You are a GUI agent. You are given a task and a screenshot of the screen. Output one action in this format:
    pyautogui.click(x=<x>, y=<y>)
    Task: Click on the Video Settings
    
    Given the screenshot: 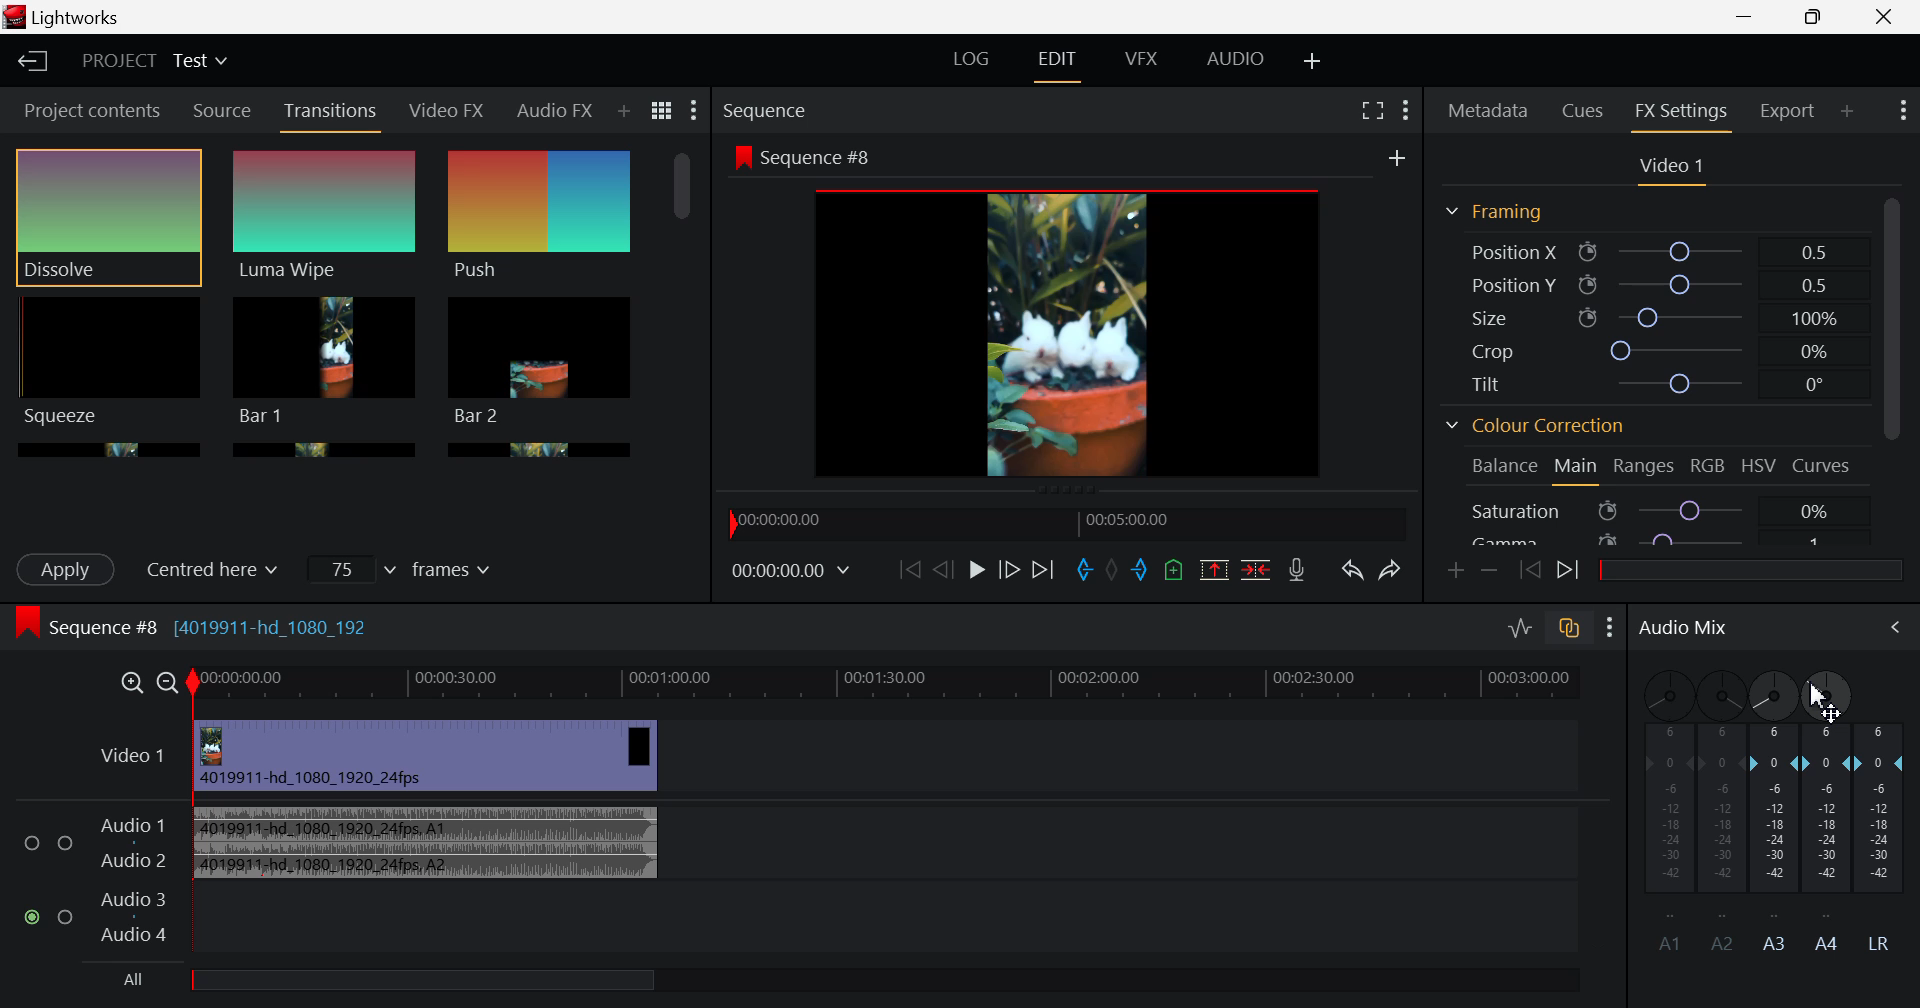 What is the action you would take?
    pyautogui.click(x=1672, y=171)
    